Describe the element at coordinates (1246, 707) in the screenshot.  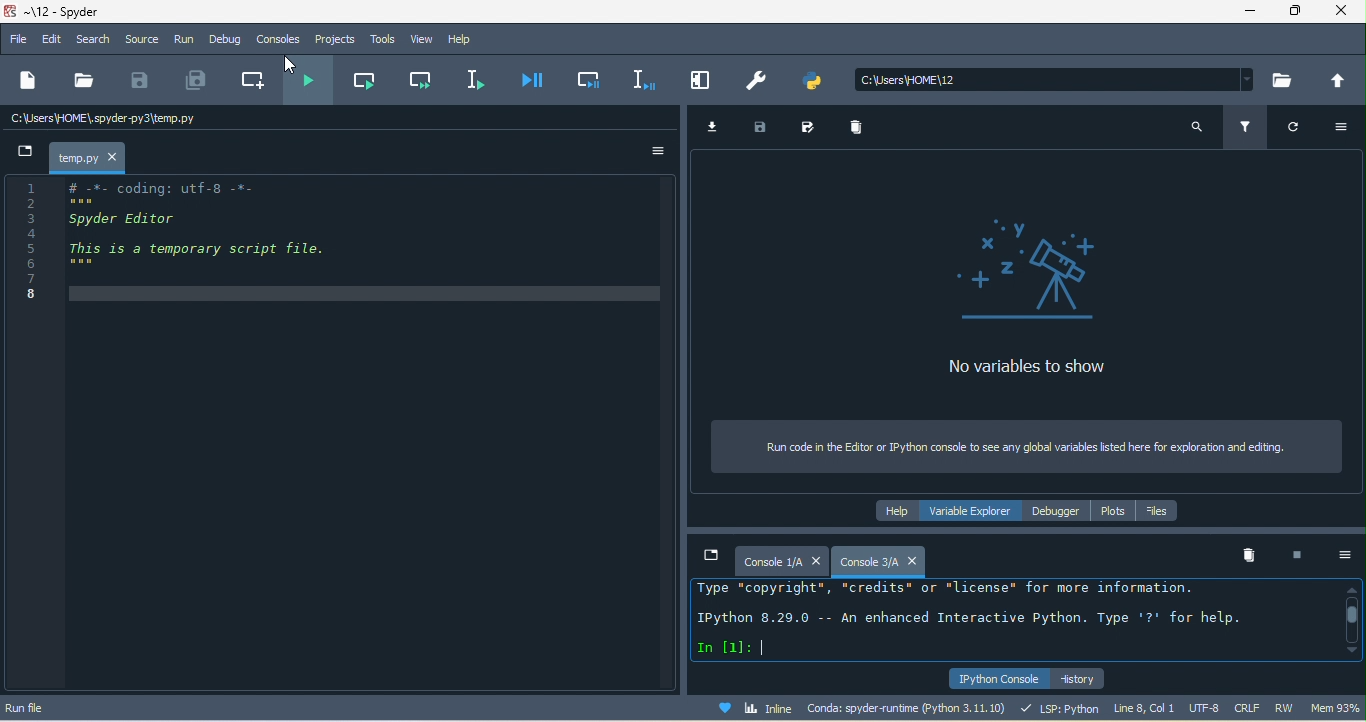
I see `crlf` at that location.